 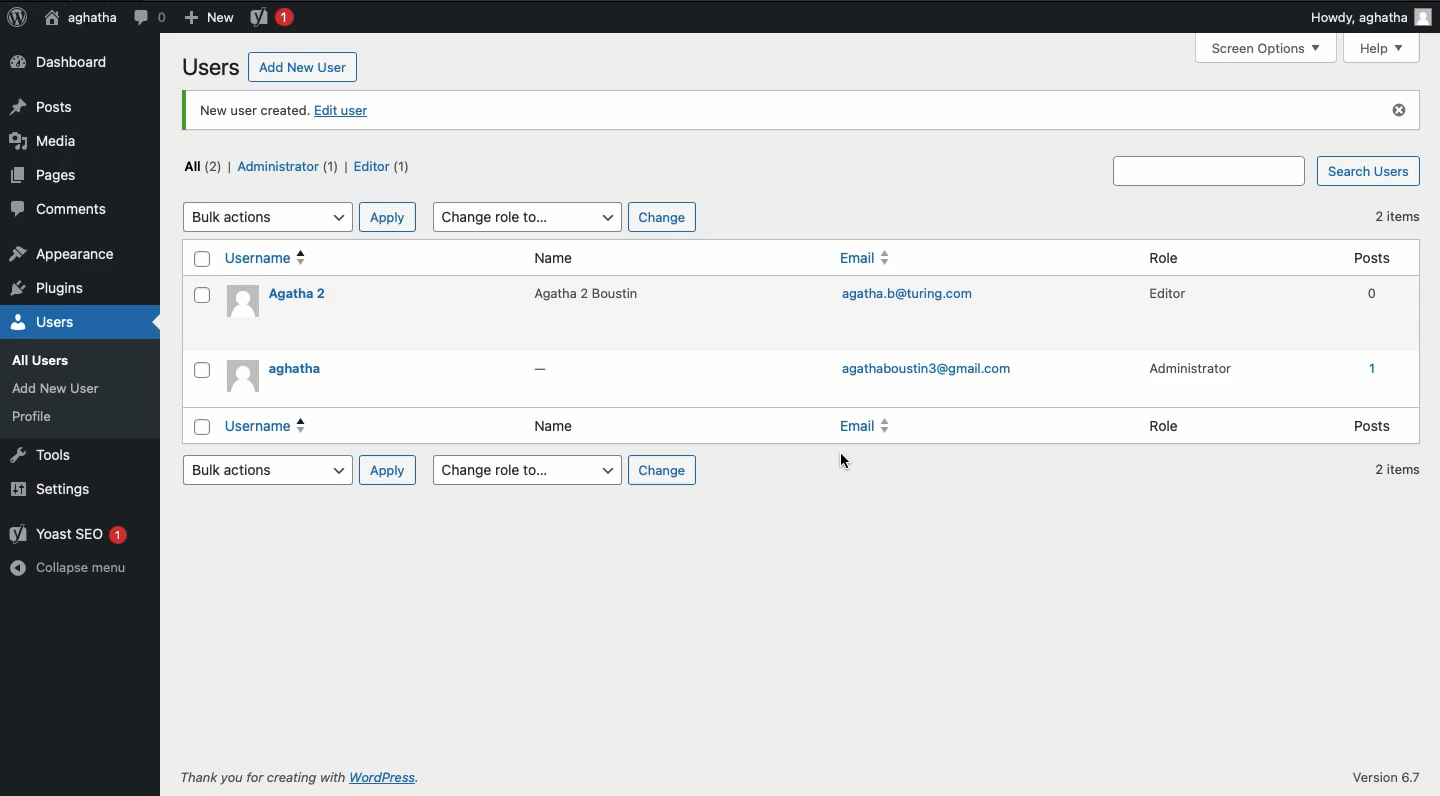 What do you see at coordinates (278, 302) in the screenshot?
I see `Agatha 2` at bounding box center [278, 302].